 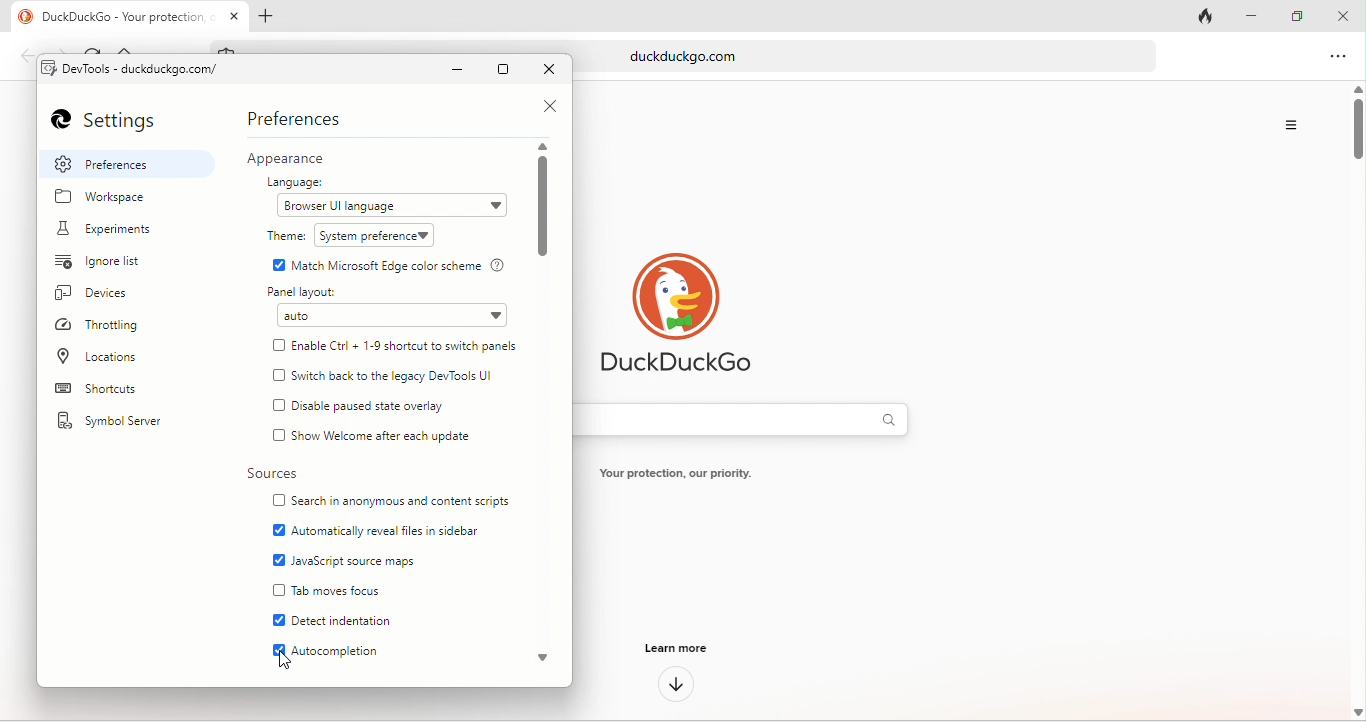 What do you see at coordinates (1292, 16) in the screenshot?
I see `maximize` at bounding box center [1292, 16].